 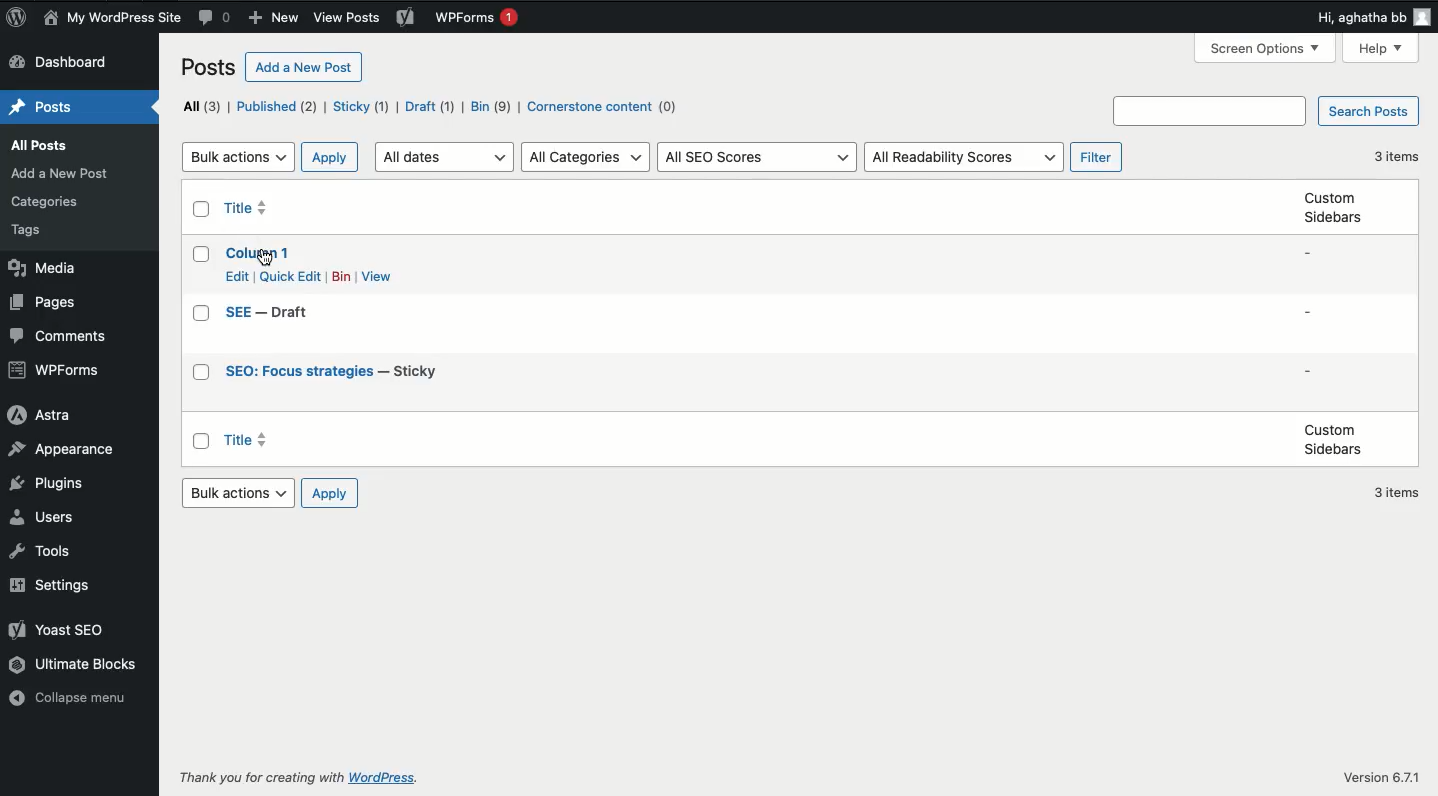 I want to click on Checkbox, so click(x=203, y=442).